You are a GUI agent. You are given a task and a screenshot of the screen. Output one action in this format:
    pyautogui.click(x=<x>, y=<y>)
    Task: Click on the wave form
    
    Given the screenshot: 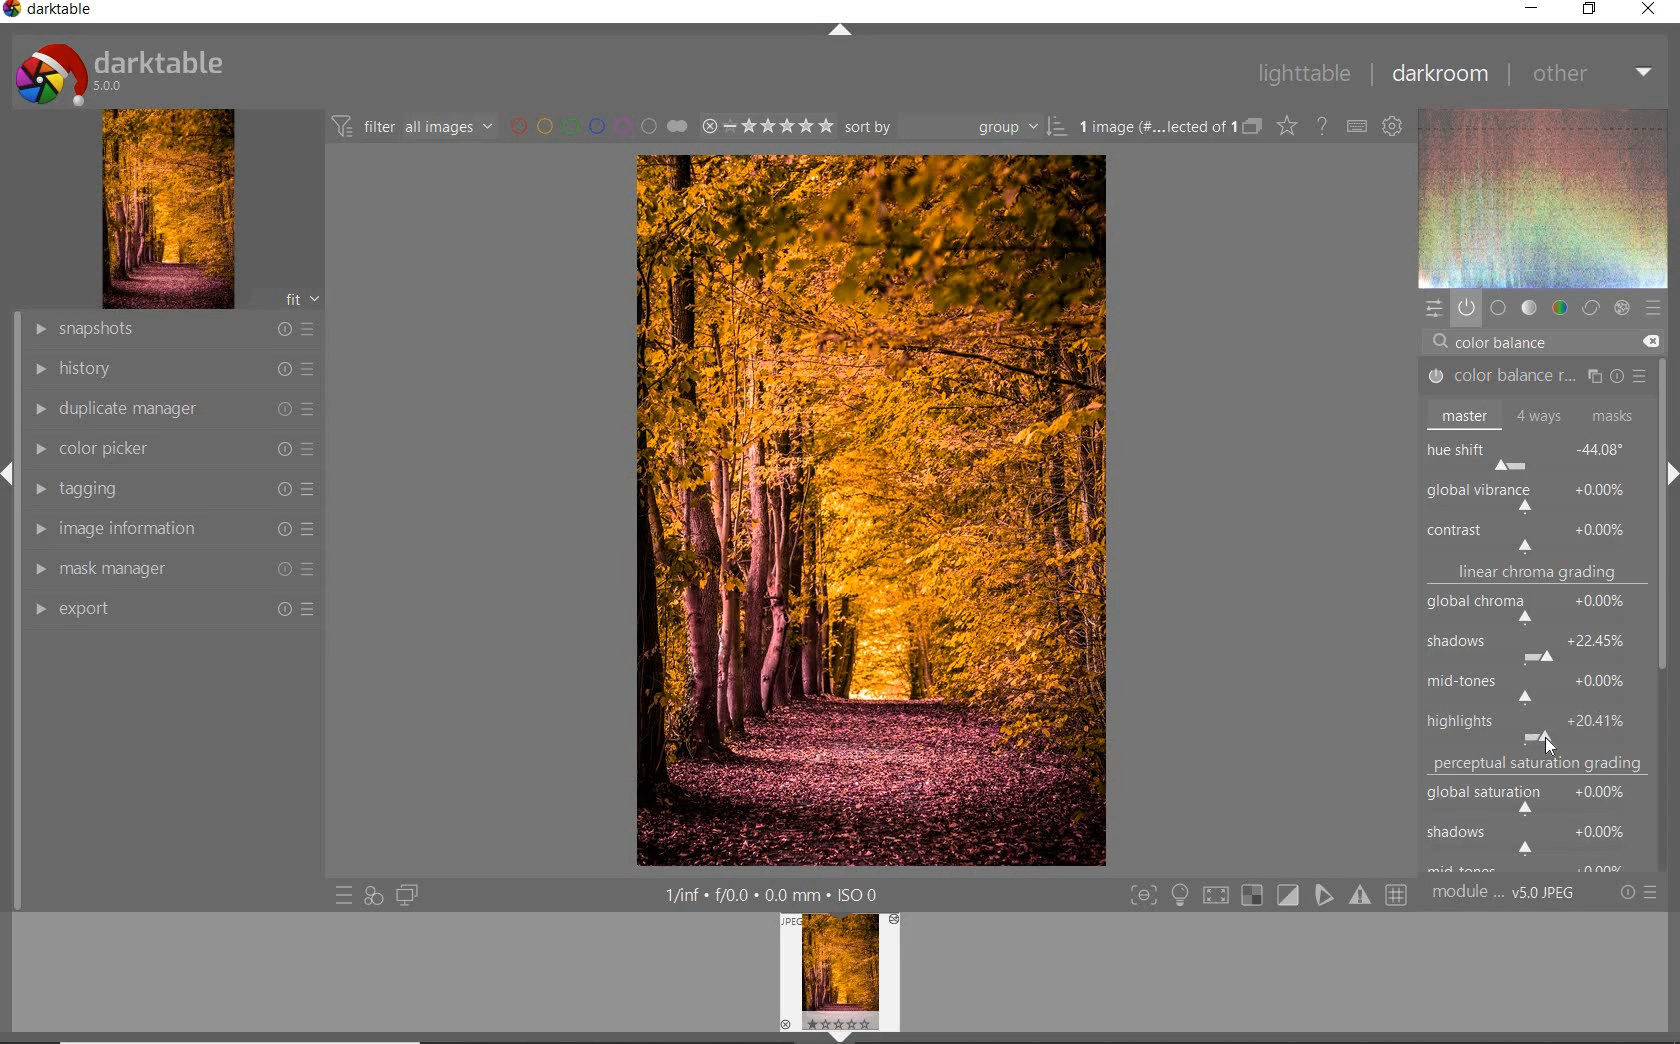 What is the action you would take?
    pyautogui.click(x=1542, y=198)
    